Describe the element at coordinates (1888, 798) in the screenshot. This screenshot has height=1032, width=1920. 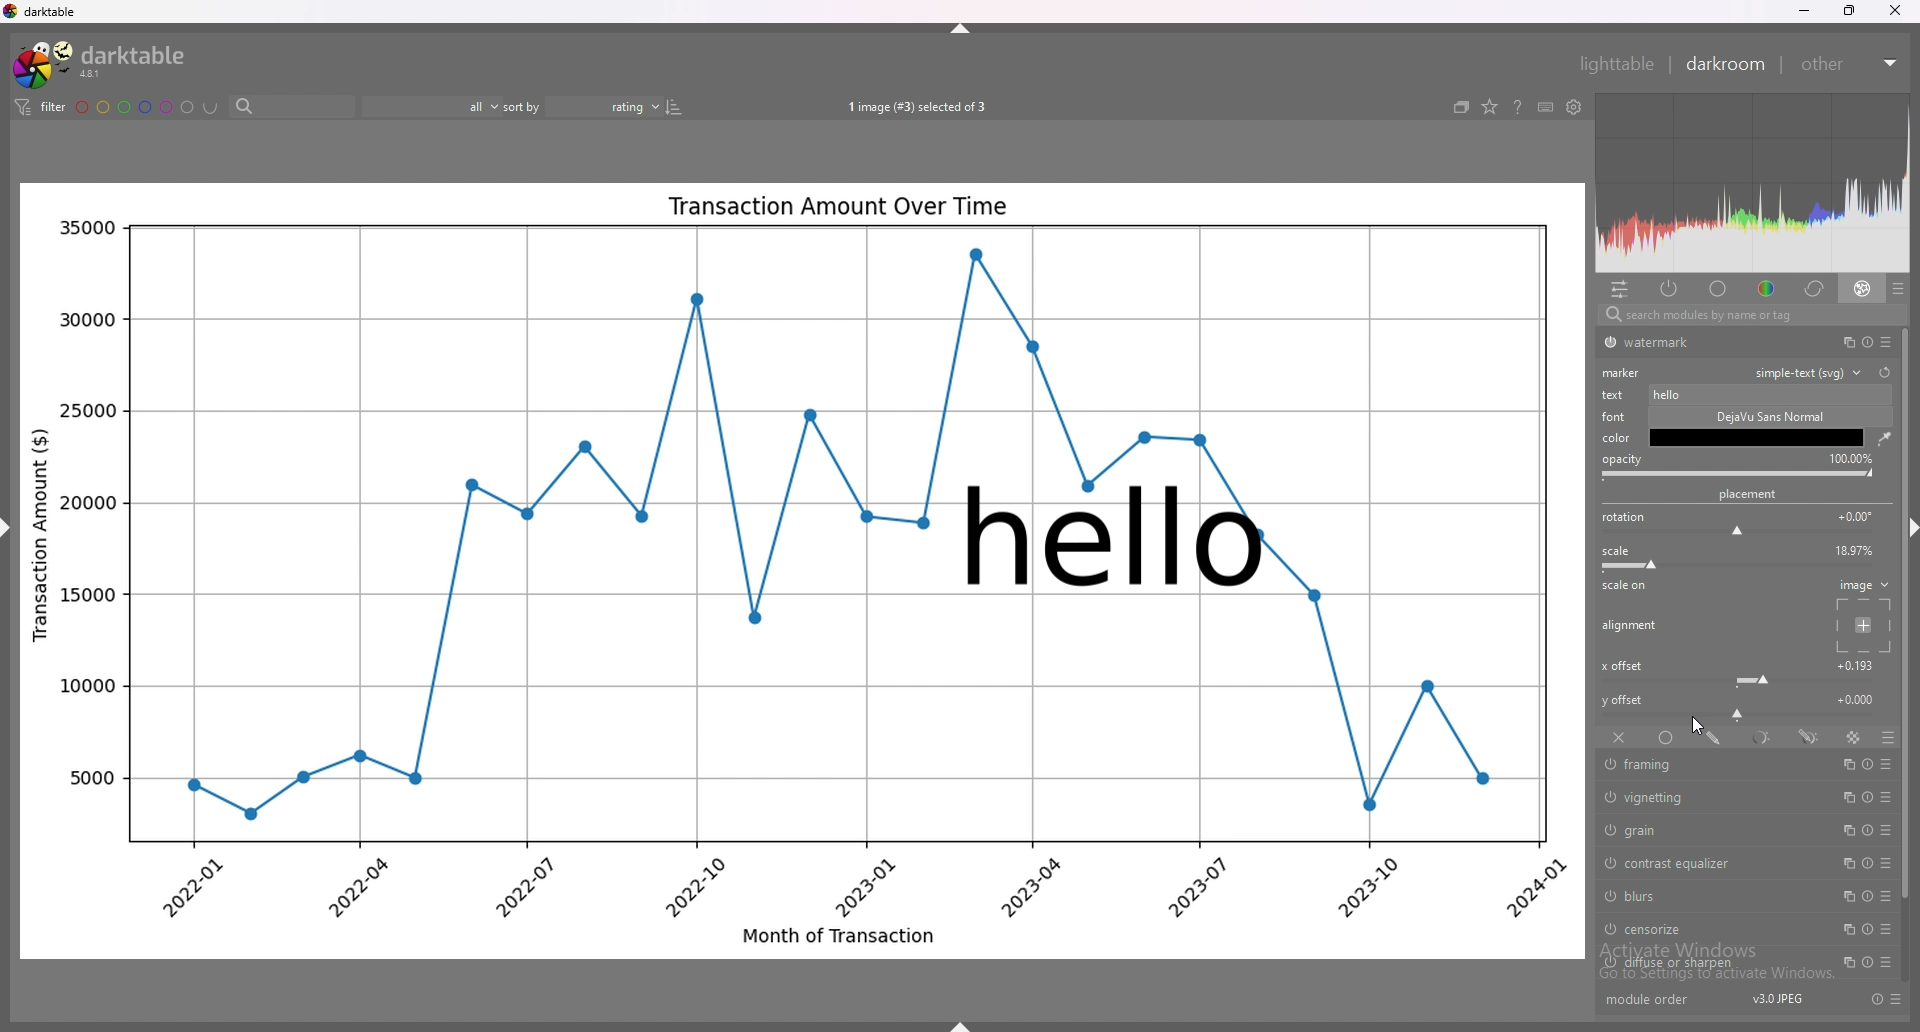
I see `presets` at that location.